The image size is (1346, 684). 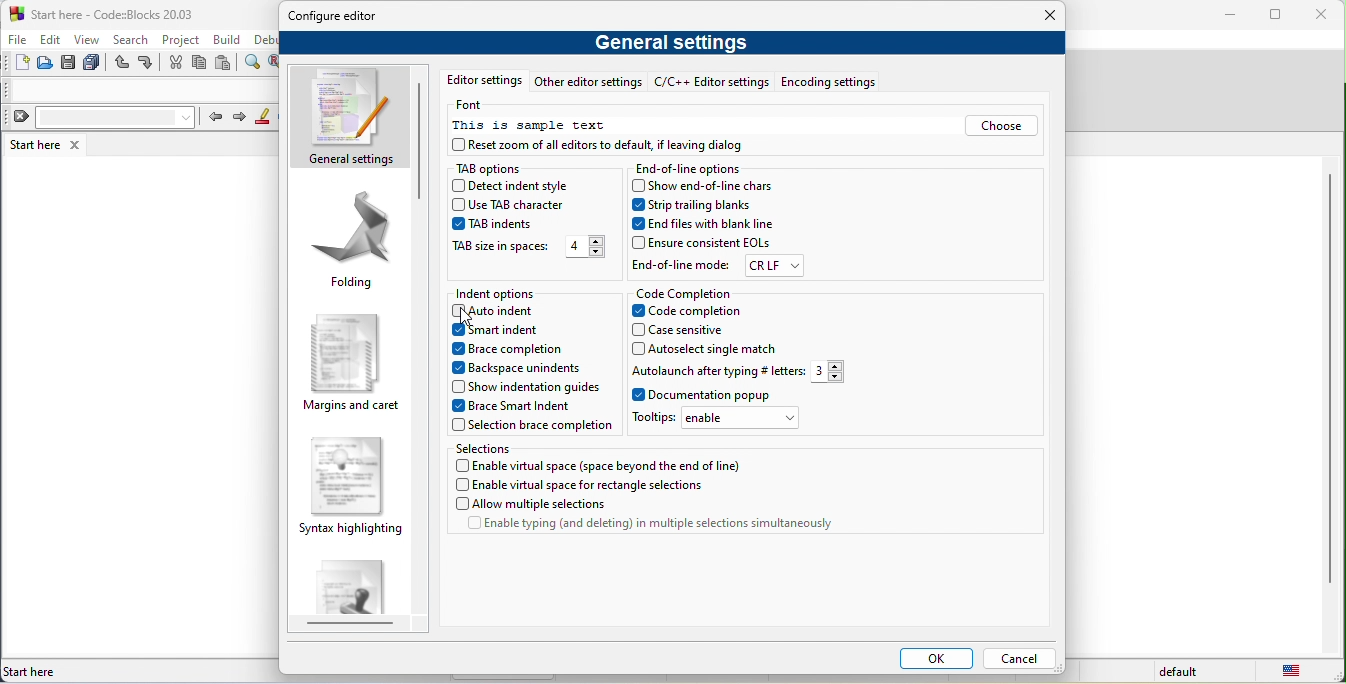 I want to click on auto select single match, so click(x=708, y=352).